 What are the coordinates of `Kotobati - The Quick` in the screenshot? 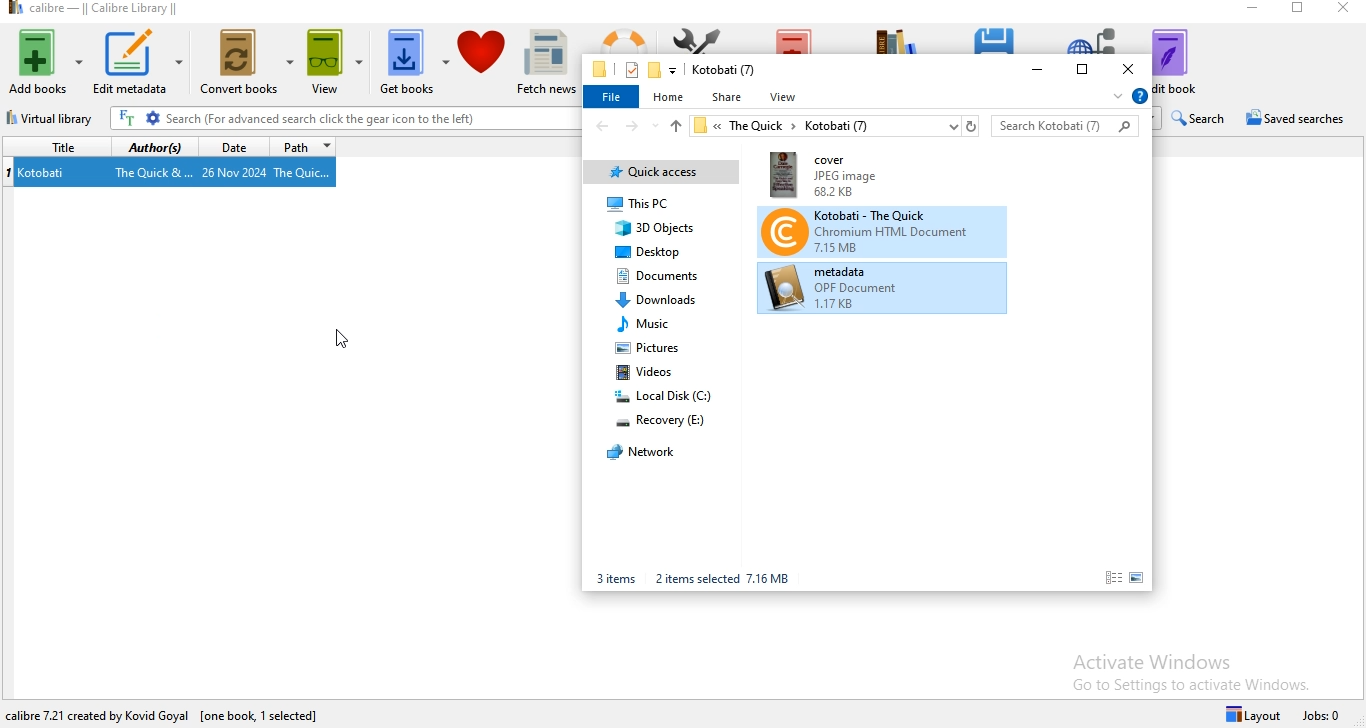 It's located at (881, 230).